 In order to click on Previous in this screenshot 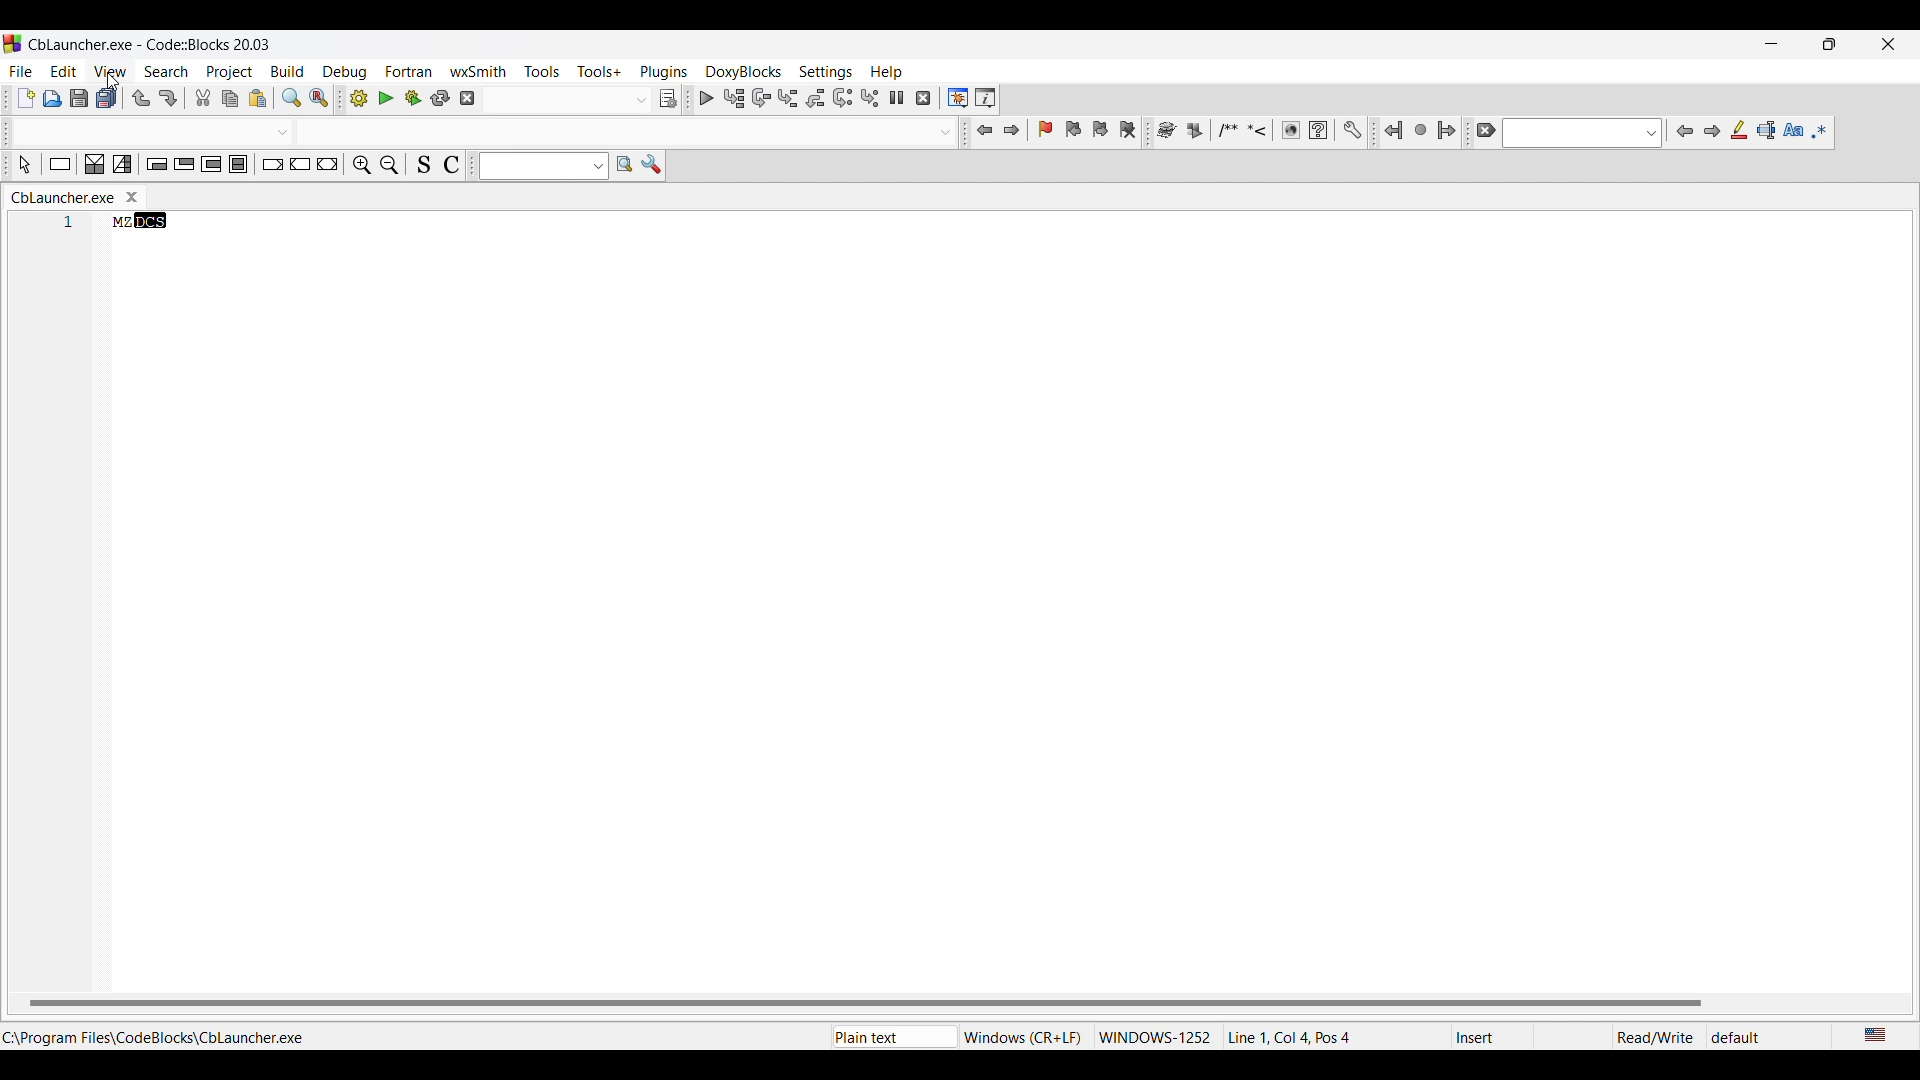, I will do `click(1685, 131)`.